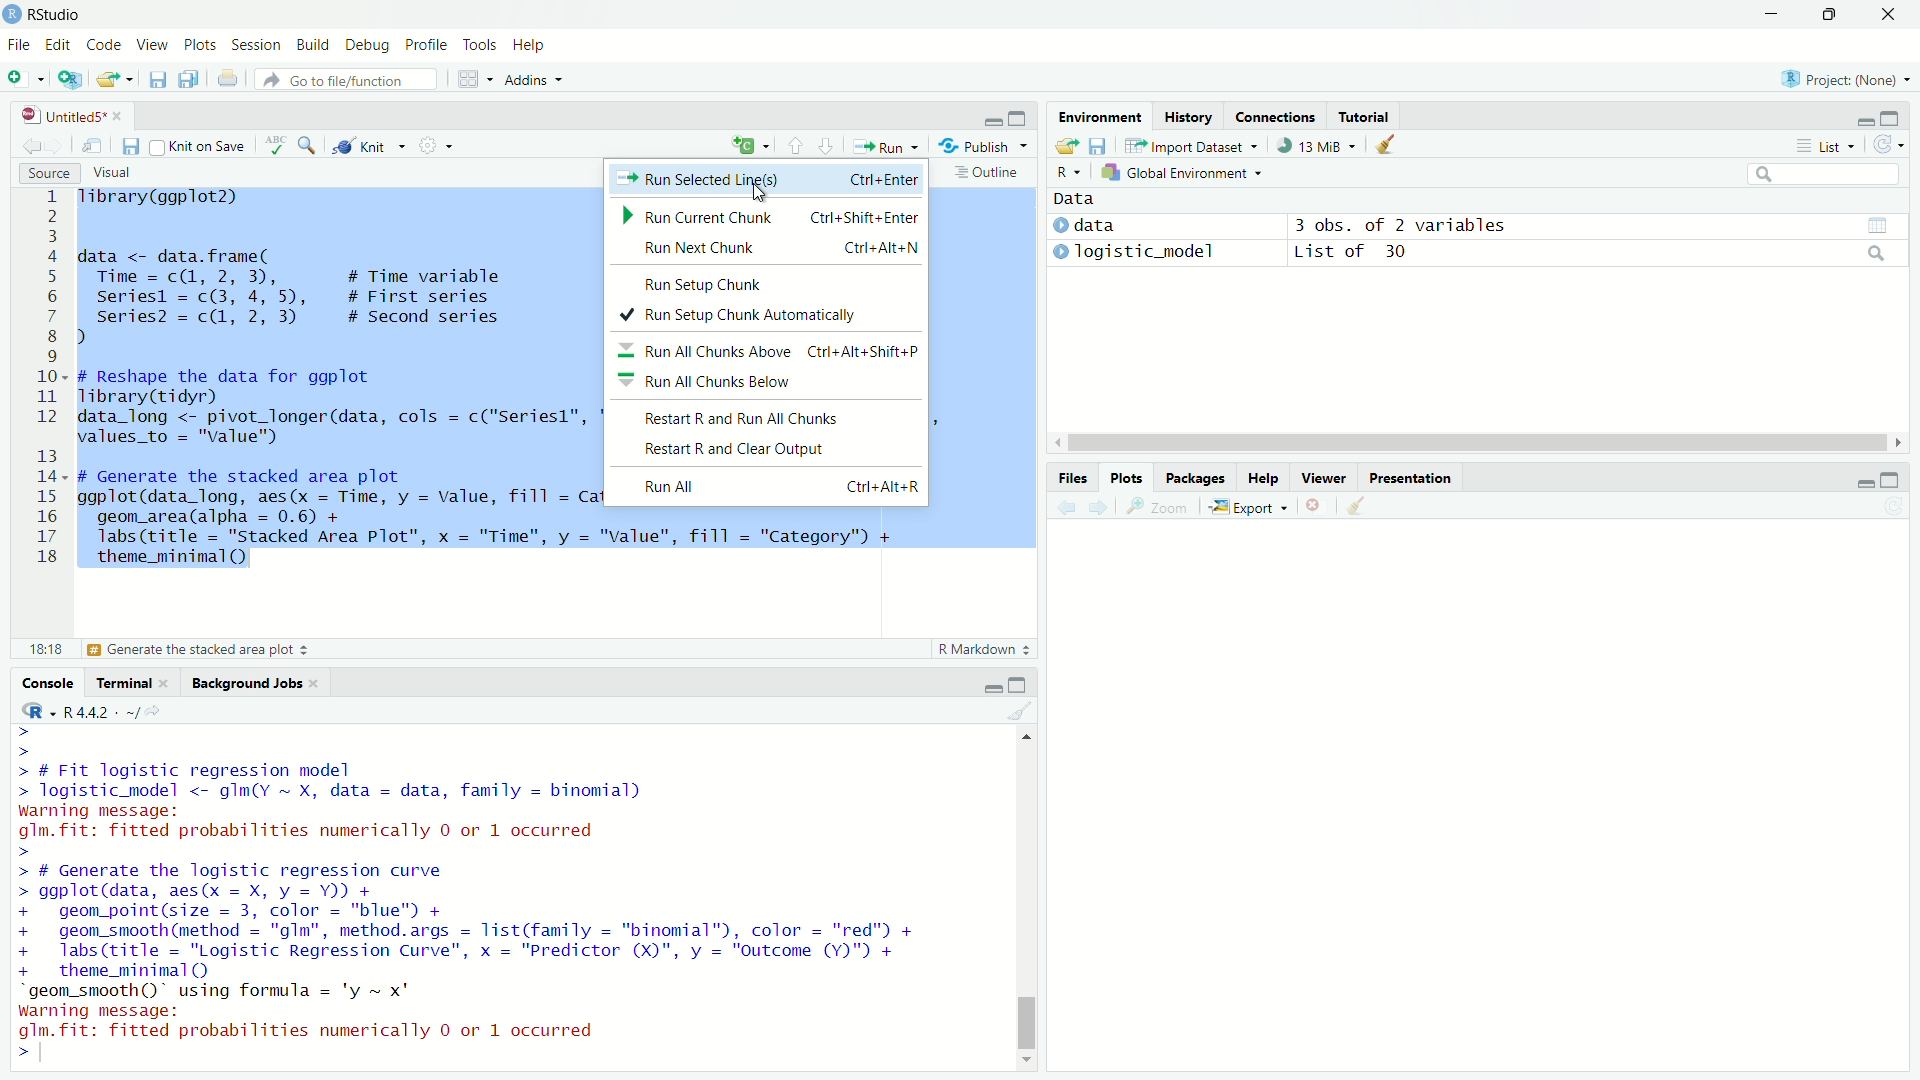  Describe the element at coordinates (123, 172) in the screenshot. I see `Visual` at that location.